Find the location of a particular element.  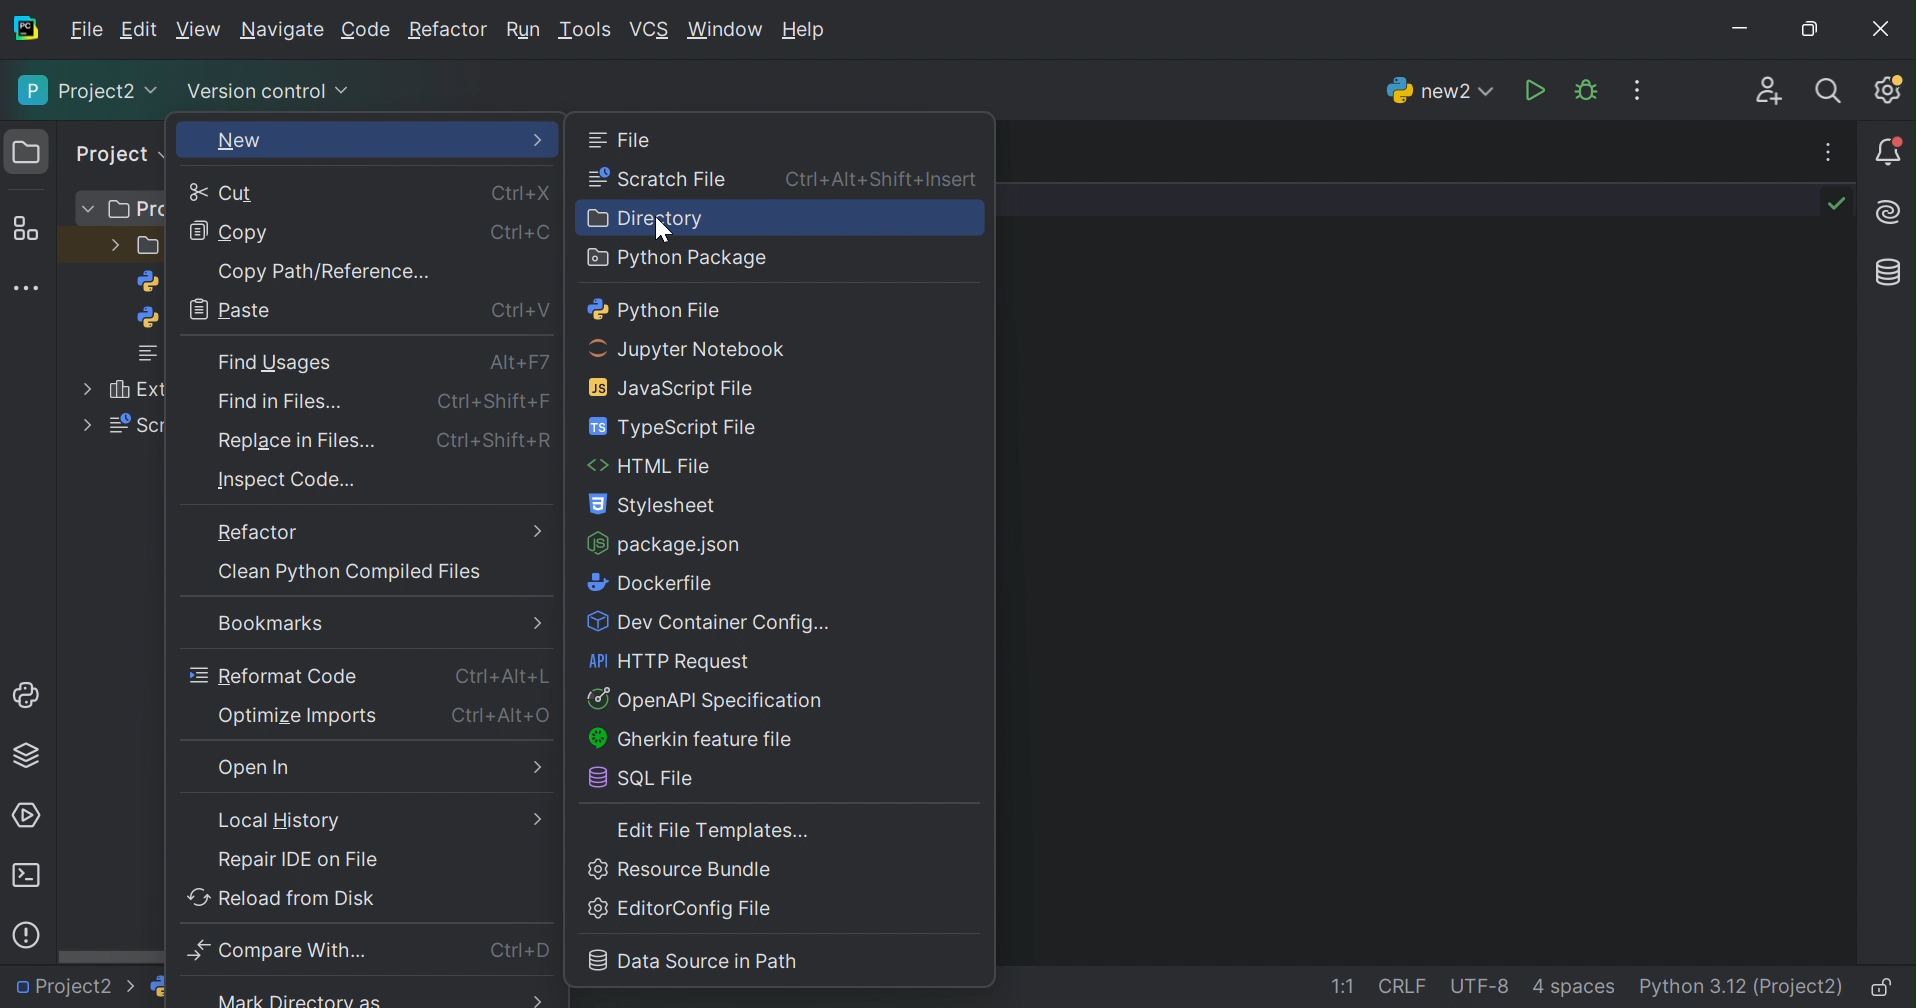

Run is located at coordinates (1533, 90).